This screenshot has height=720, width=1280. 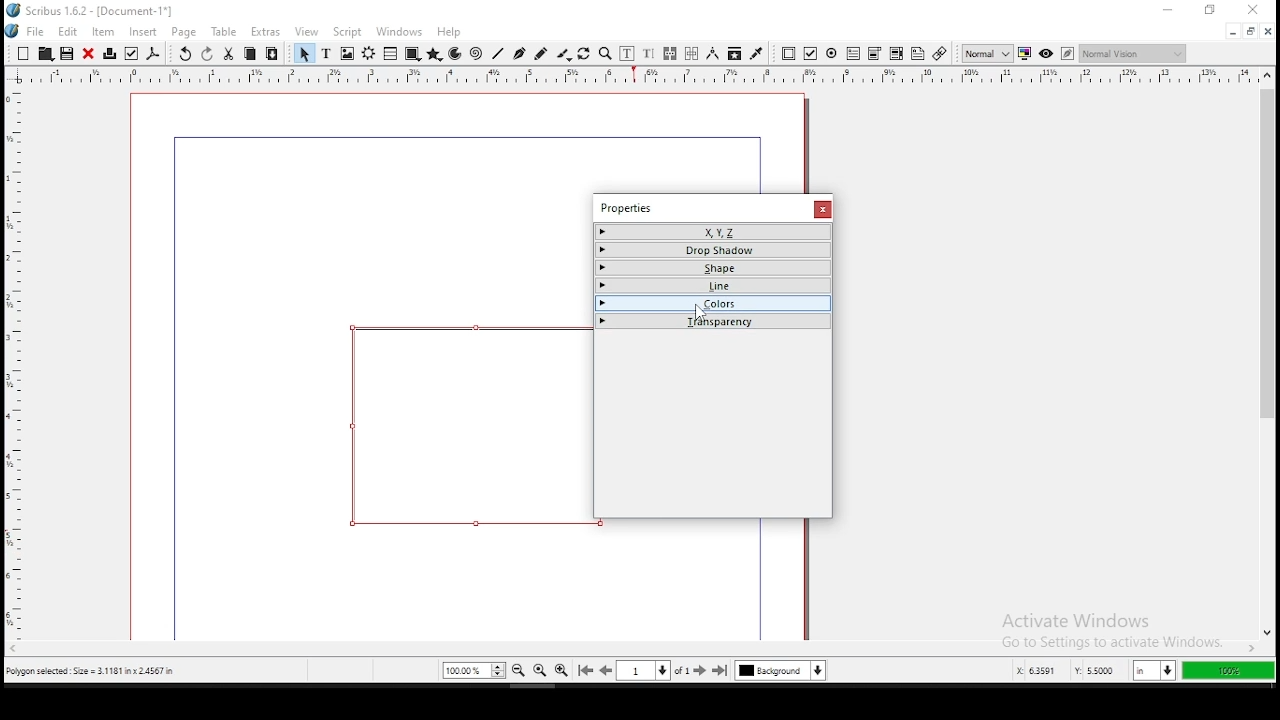 I want to click on drop shadow, so click(x=714, y=250).